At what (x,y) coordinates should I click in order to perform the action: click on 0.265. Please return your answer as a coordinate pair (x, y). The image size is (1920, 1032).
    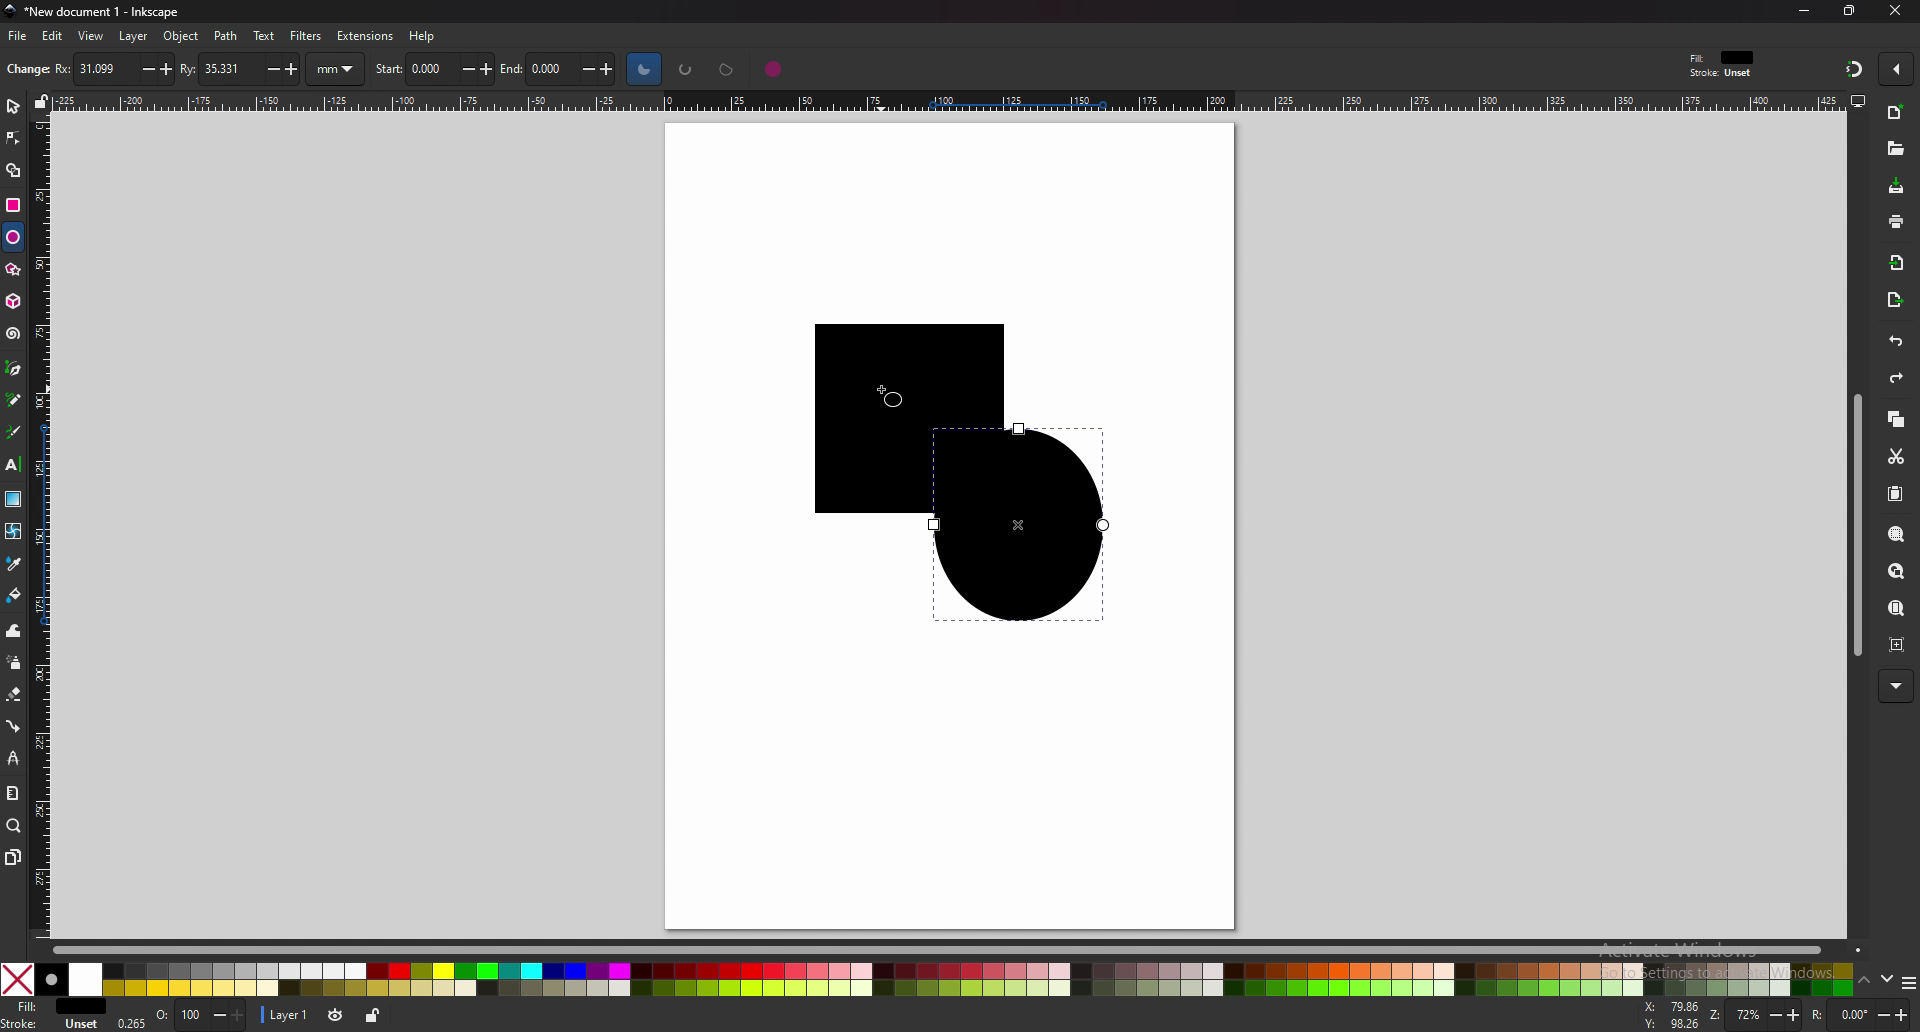
    Looking at the image, I should click on (134, 1019).